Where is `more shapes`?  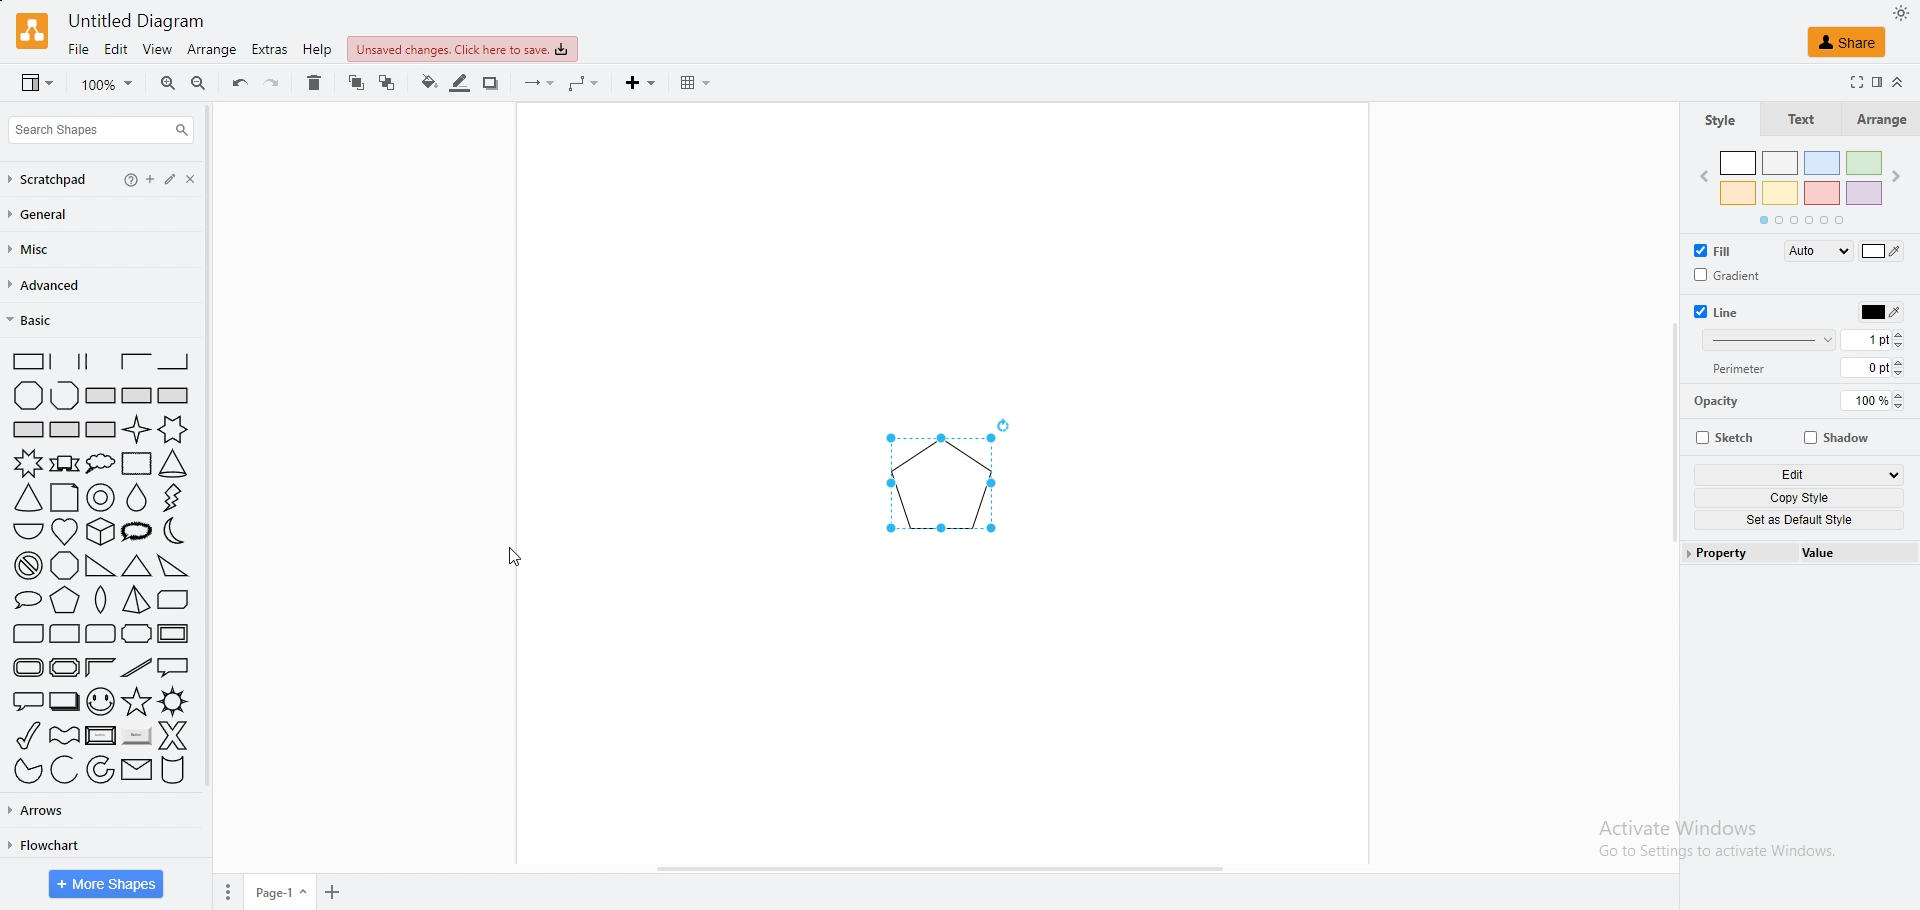 more shapes is located at coordinates (107, 884).